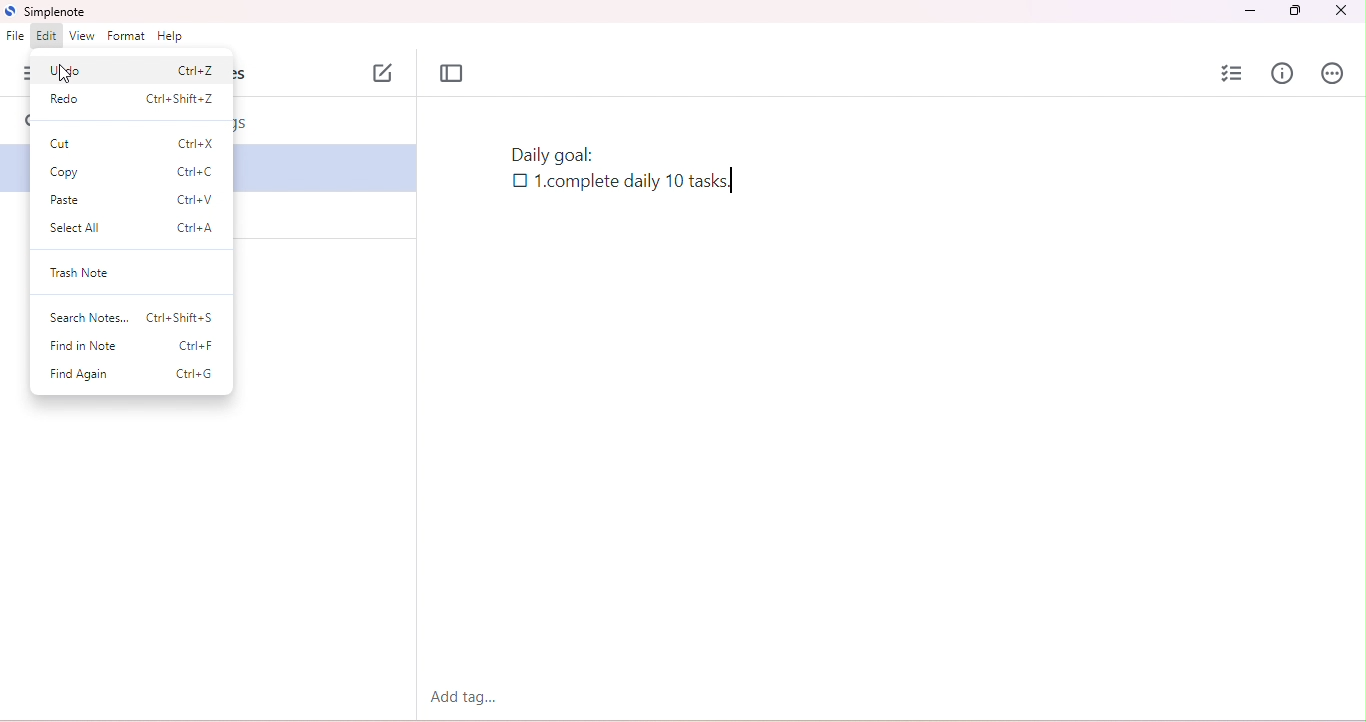 Image resolution: width=1366 pixels, height=722 pixels. What do you see at coordinates (619, 162) in the screenshot?
I see `note with checklist` at bounding box center [619, 162].